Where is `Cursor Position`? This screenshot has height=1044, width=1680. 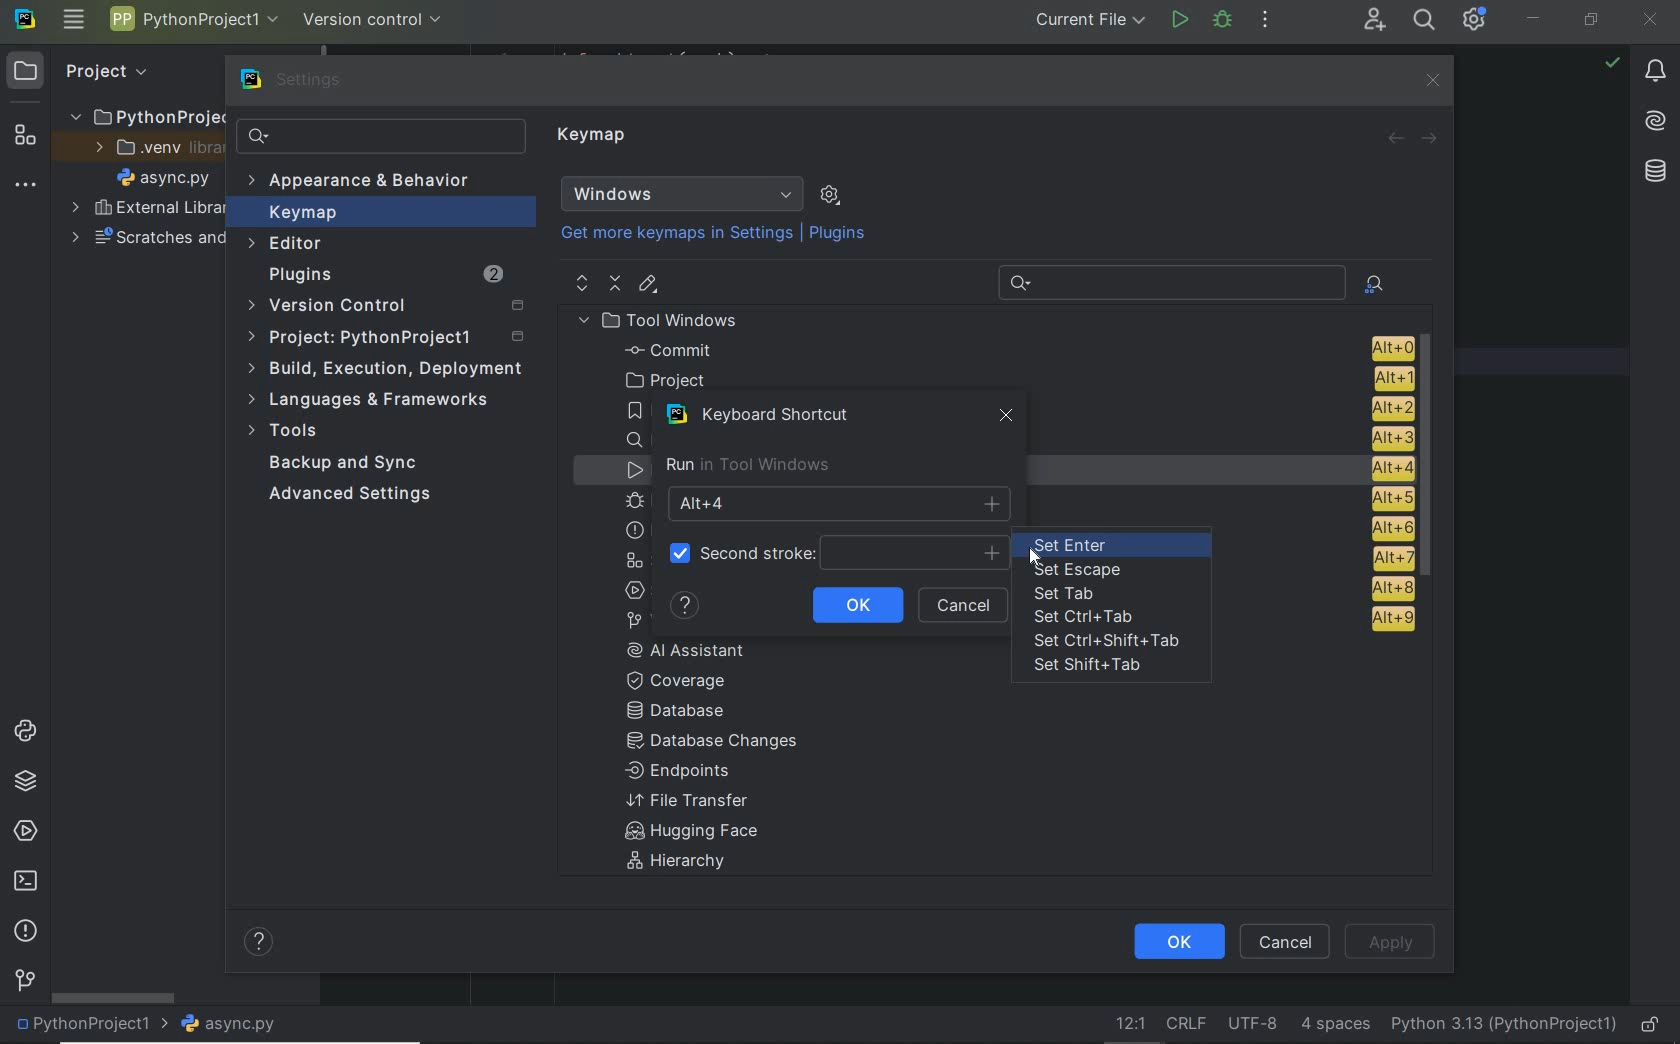 Cursor Position is located at coordinates (1035, 553).